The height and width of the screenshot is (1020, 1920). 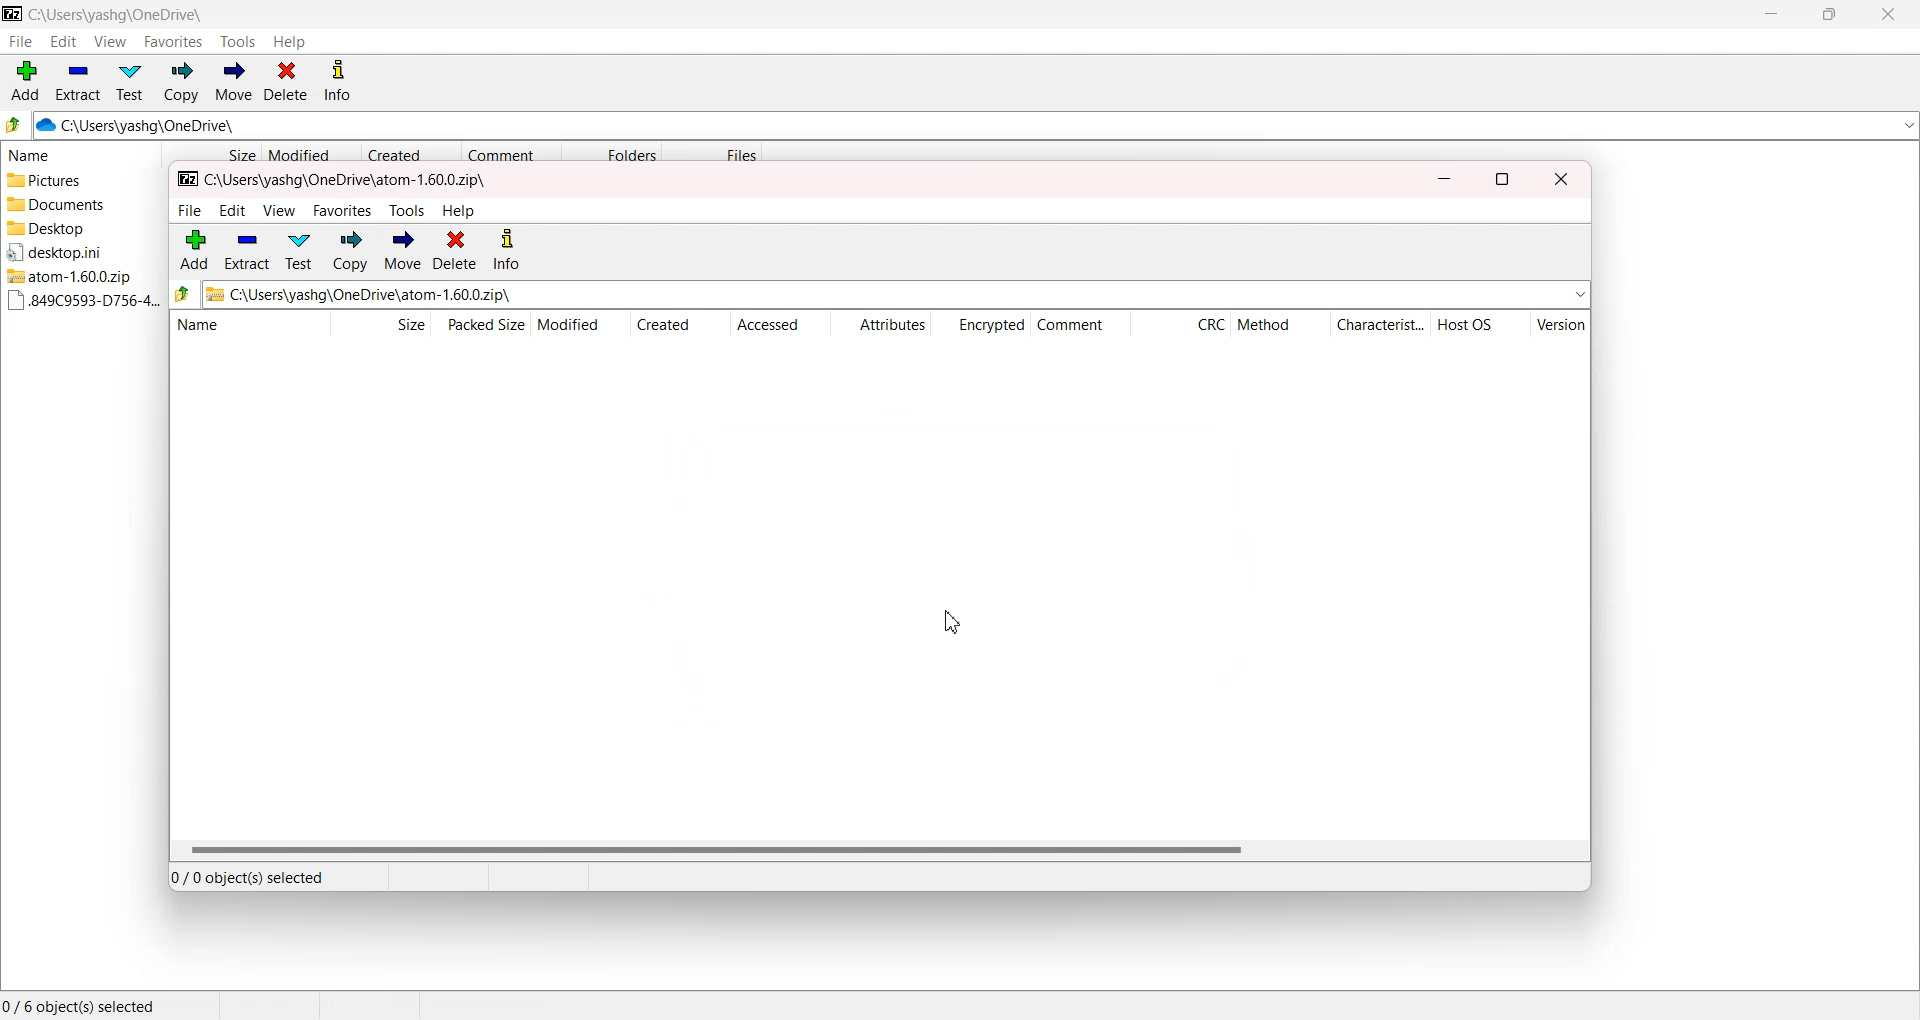 I want to click on help, so click(x=460, y=211).